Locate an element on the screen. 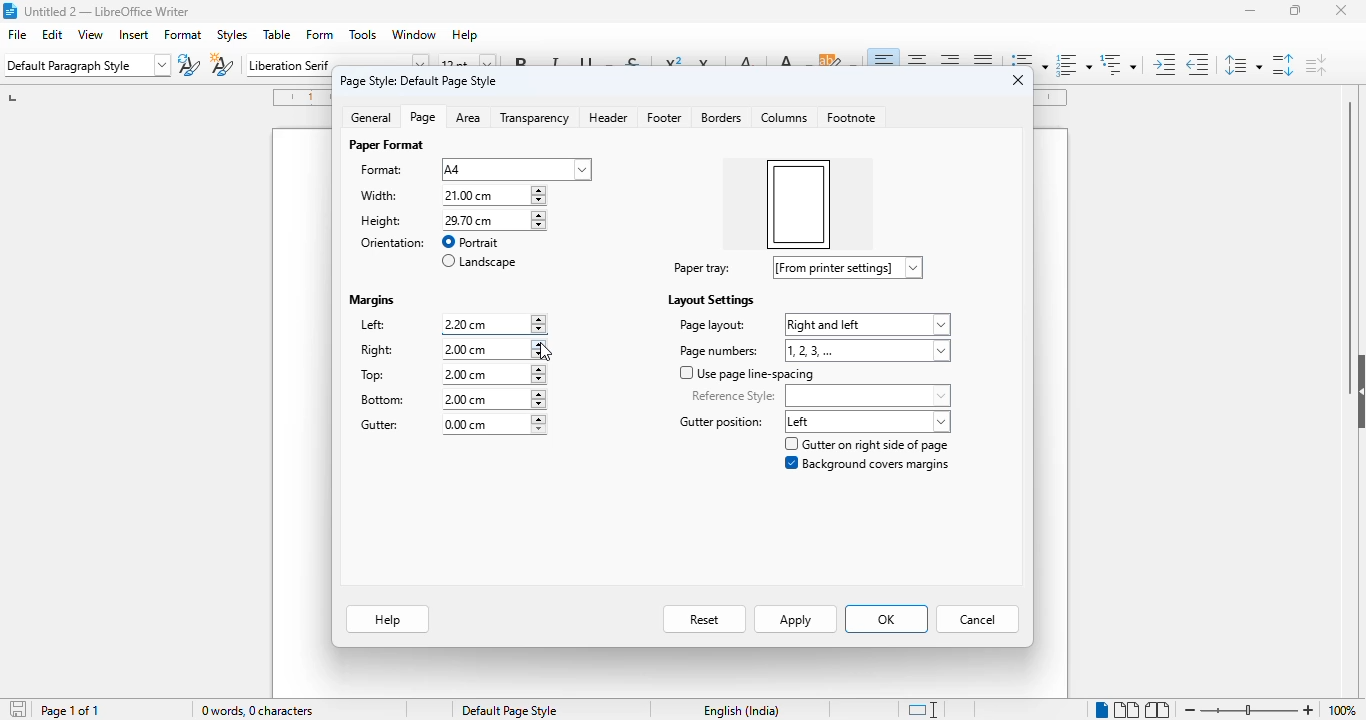 This screenshot has height=720, width=1366. set paragraph style is located at coordinates (87, 66).